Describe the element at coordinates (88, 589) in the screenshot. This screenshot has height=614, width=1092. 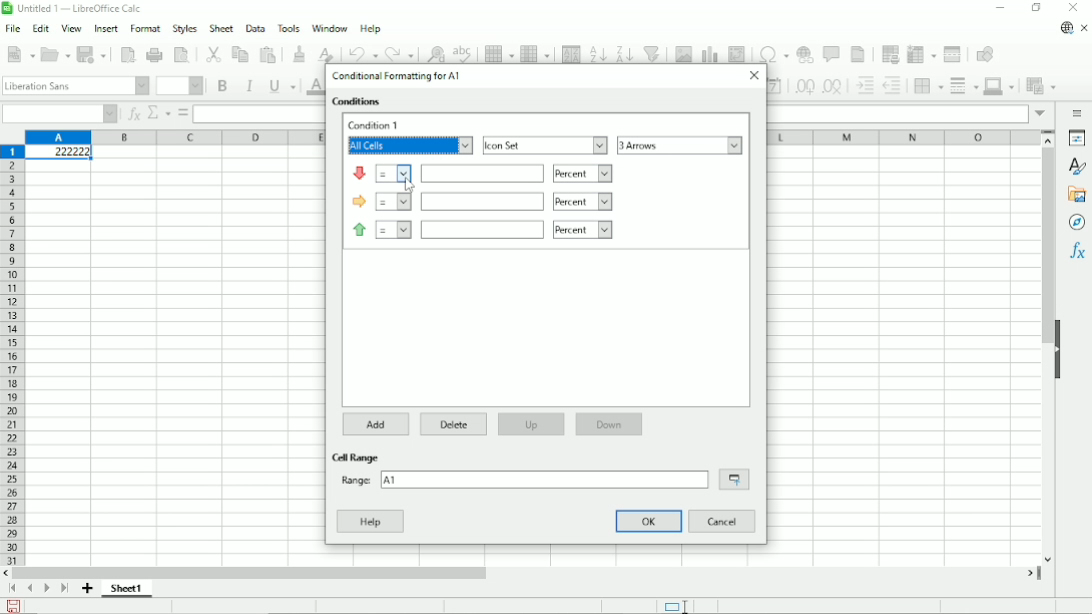
I see `Add sheet` at that location.